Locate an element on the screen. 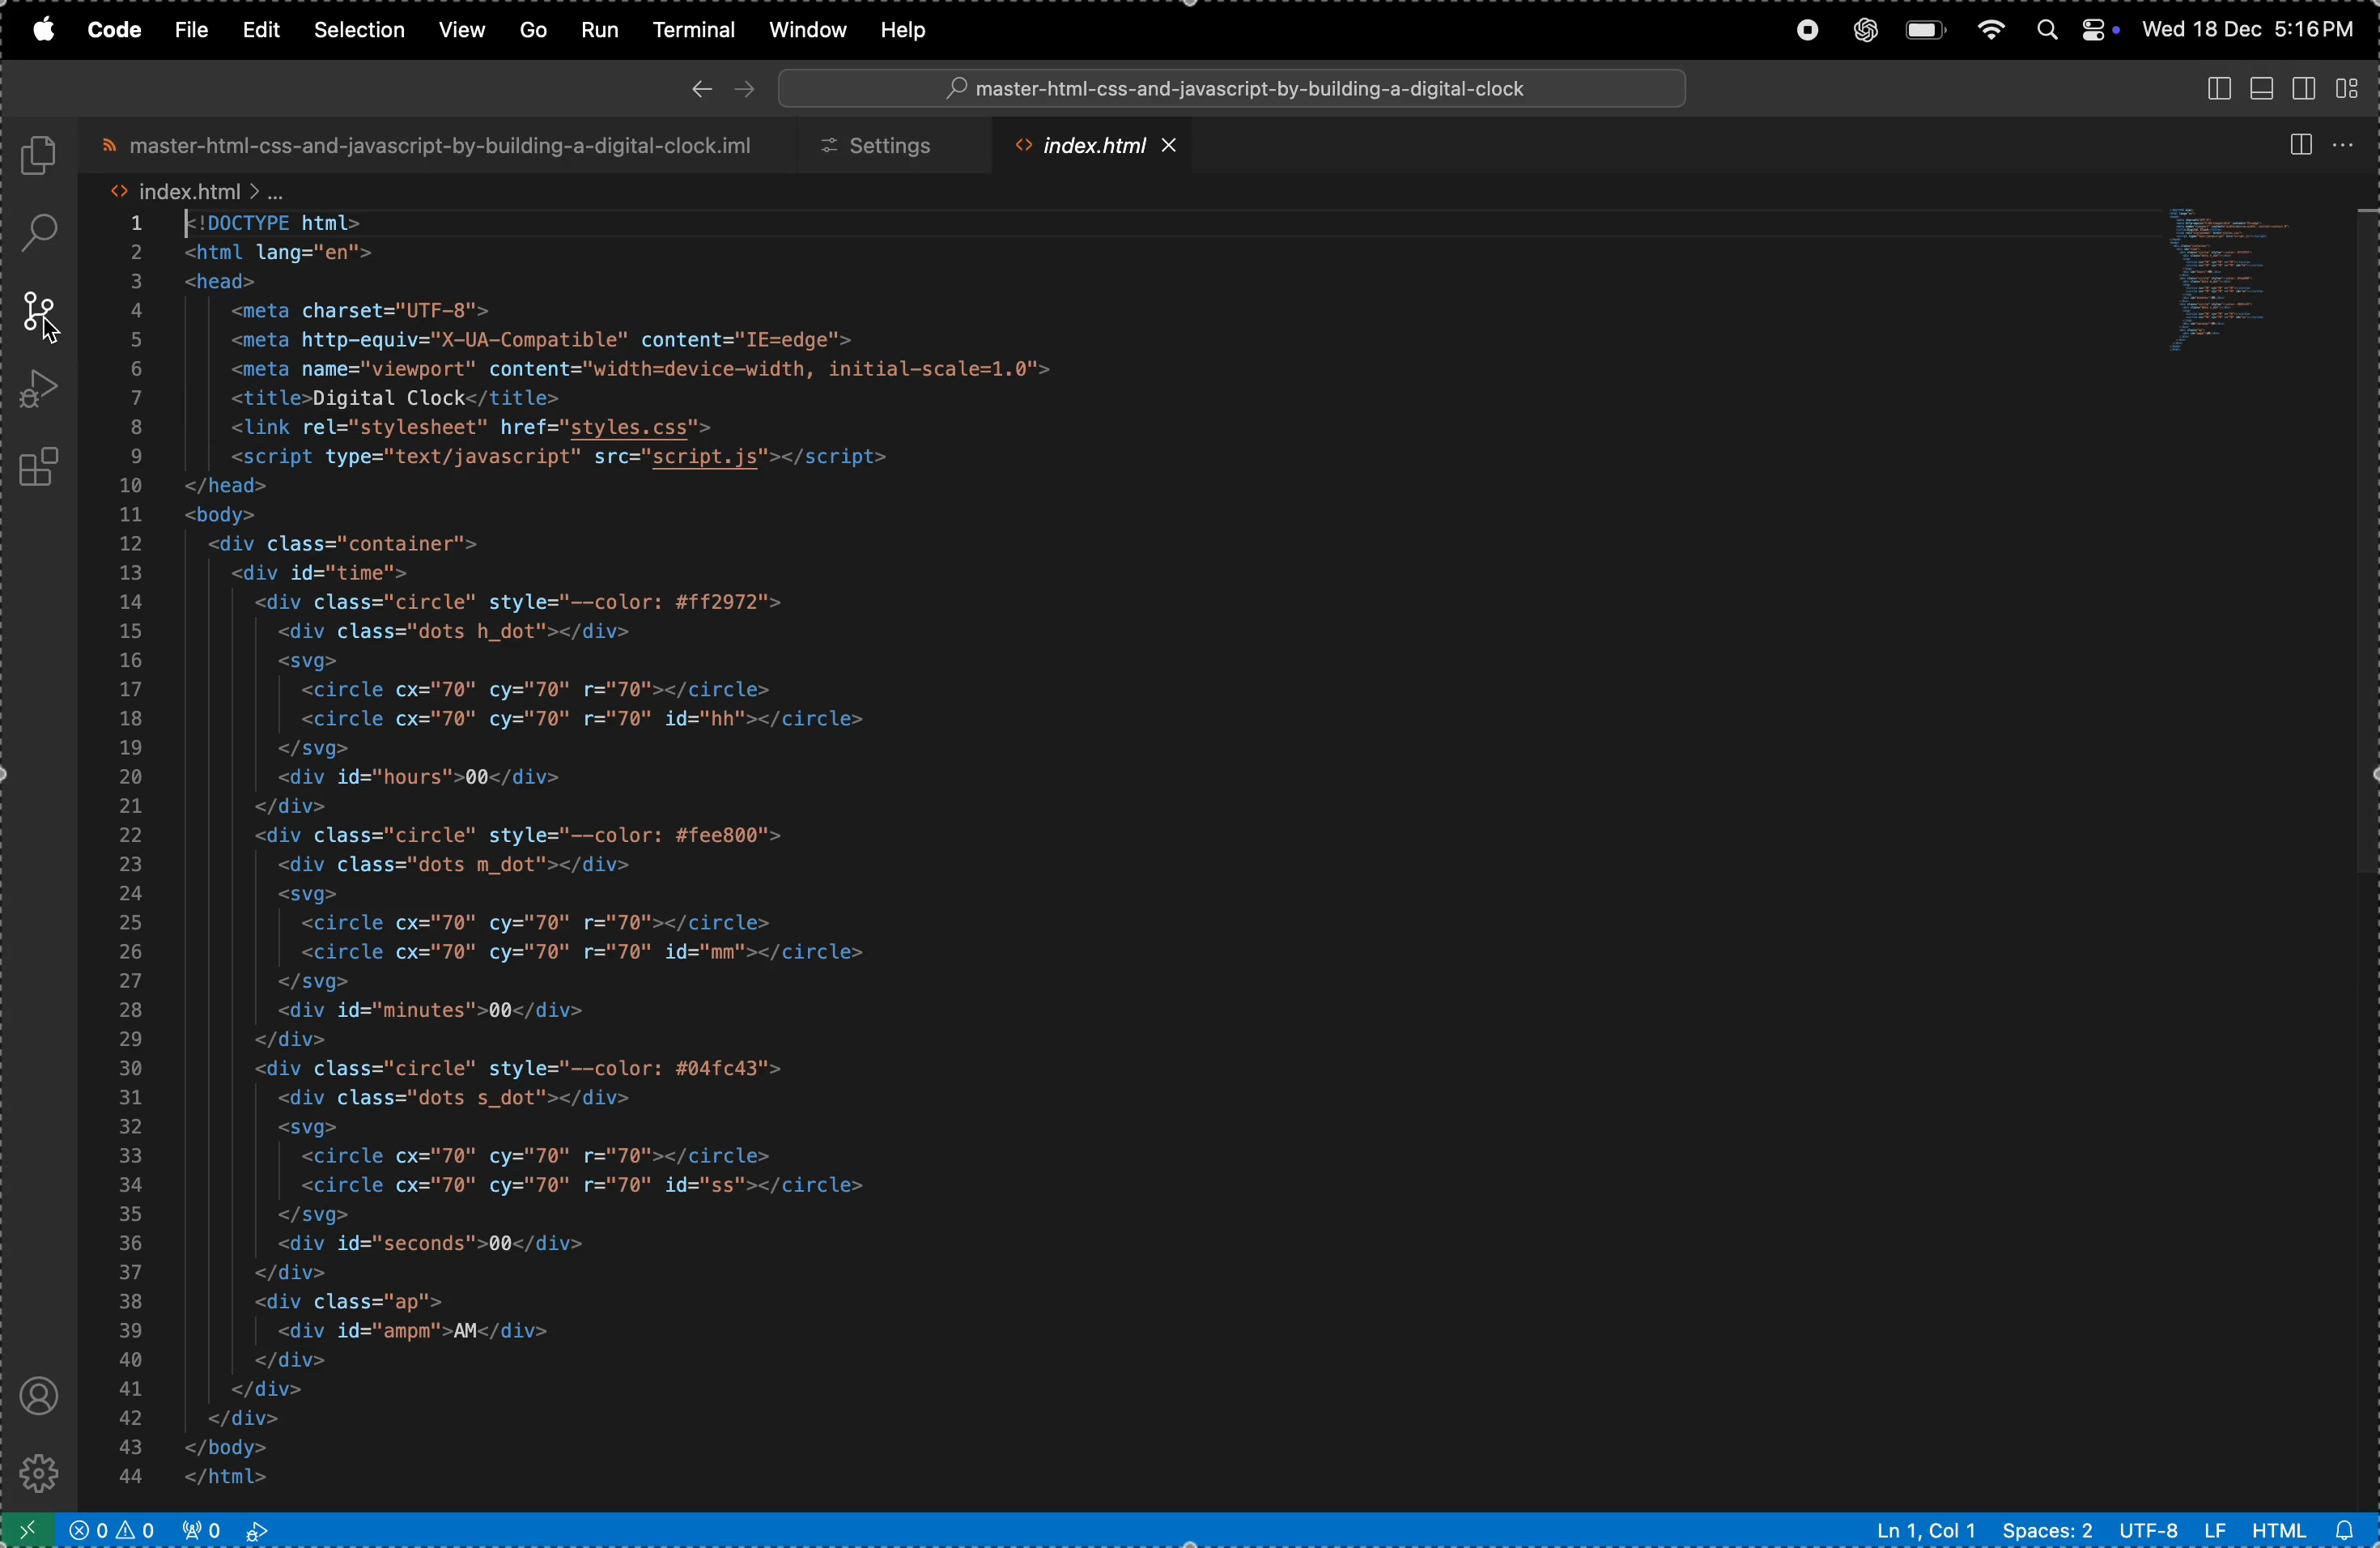 This screenshot has height=1548, width=2380. split editor is located at coordinates (2305, 146).